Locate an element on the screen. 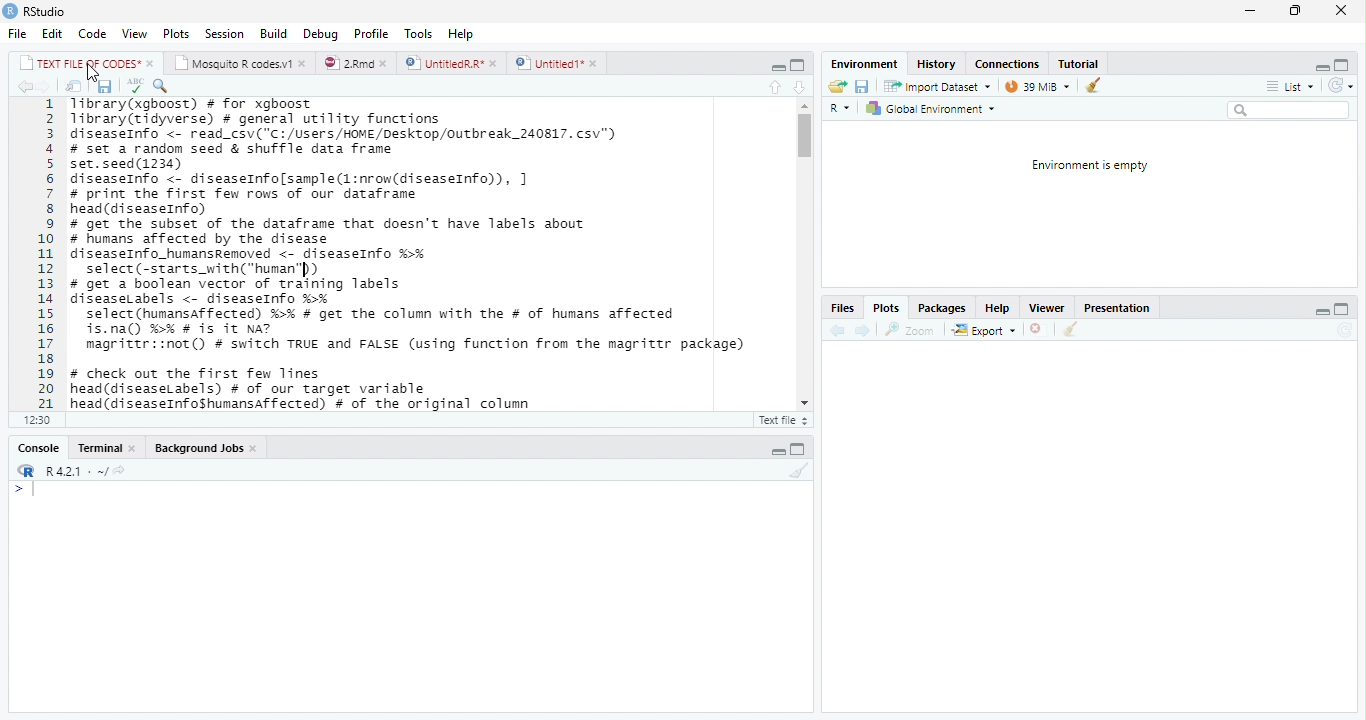 The image size is (1366, 720). Close is located at coordinates (1340, 11).